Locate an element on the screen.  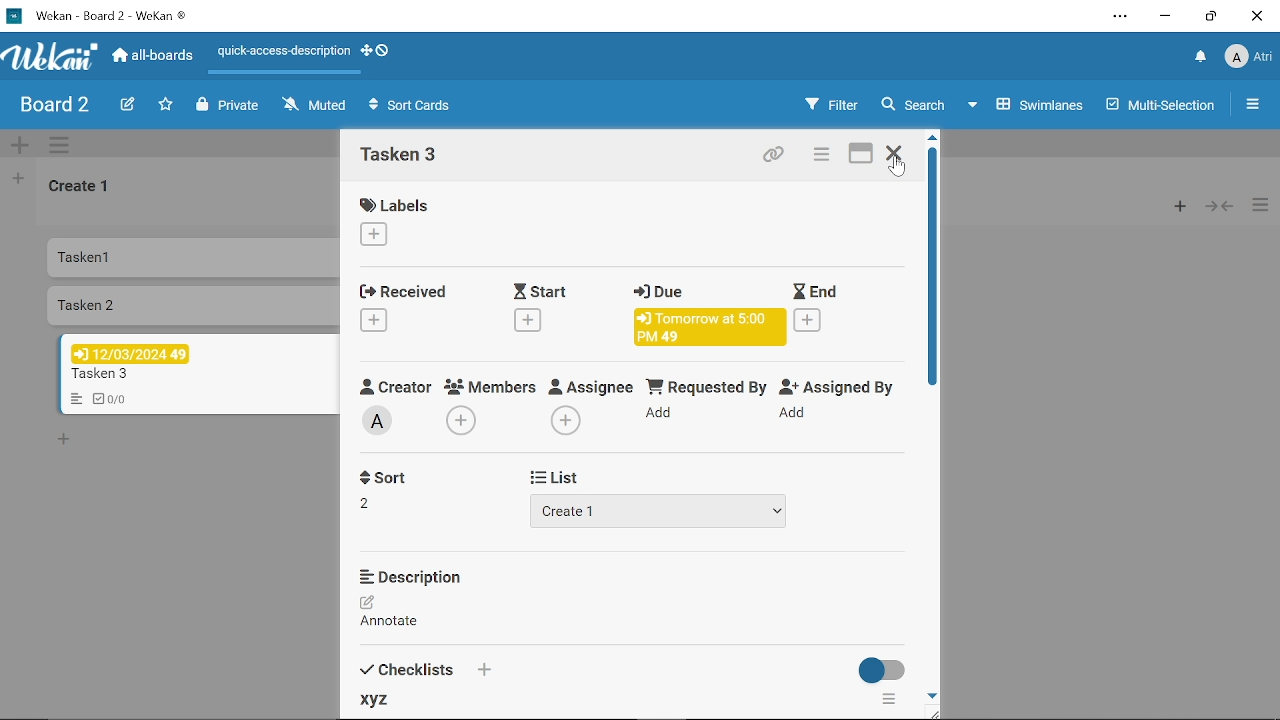
move down is located at coordinates (931, 694).